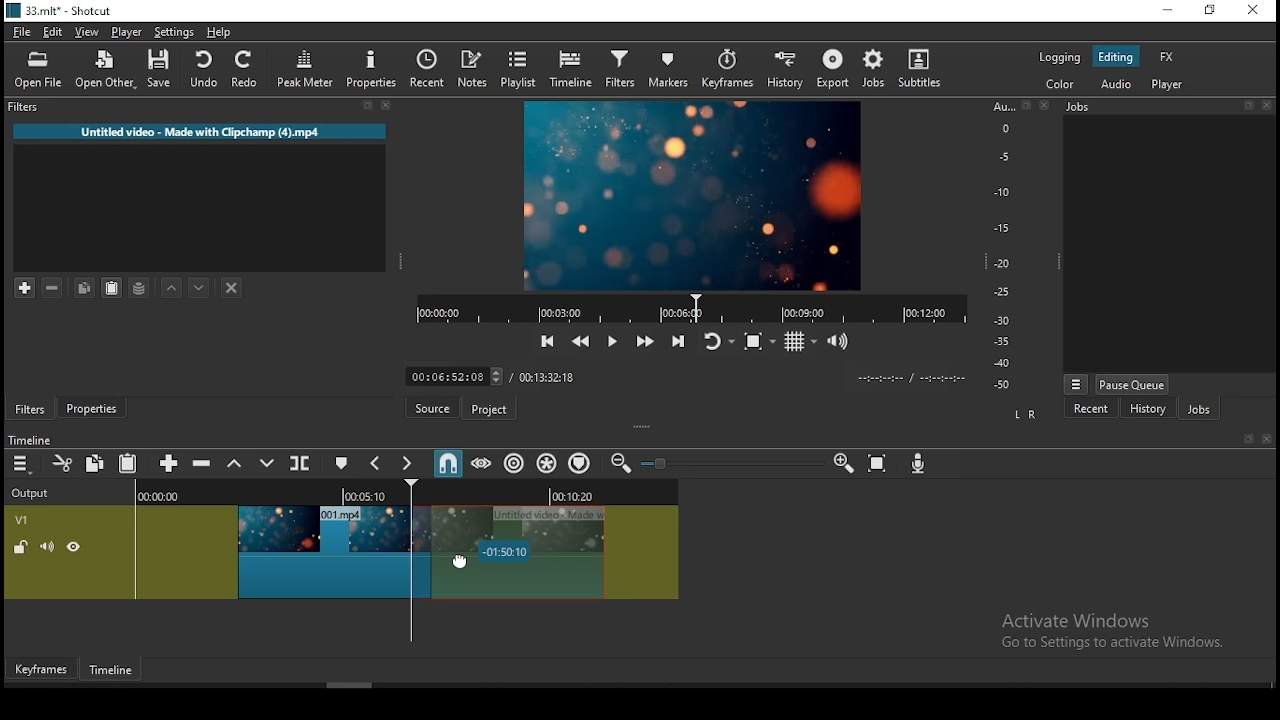 The height and width of the screenshot is (720, 1280). What do you see at coordinates (559, 553) in the screenshot?
I see `video clip (active selection)` at bounding box center [559, 553].